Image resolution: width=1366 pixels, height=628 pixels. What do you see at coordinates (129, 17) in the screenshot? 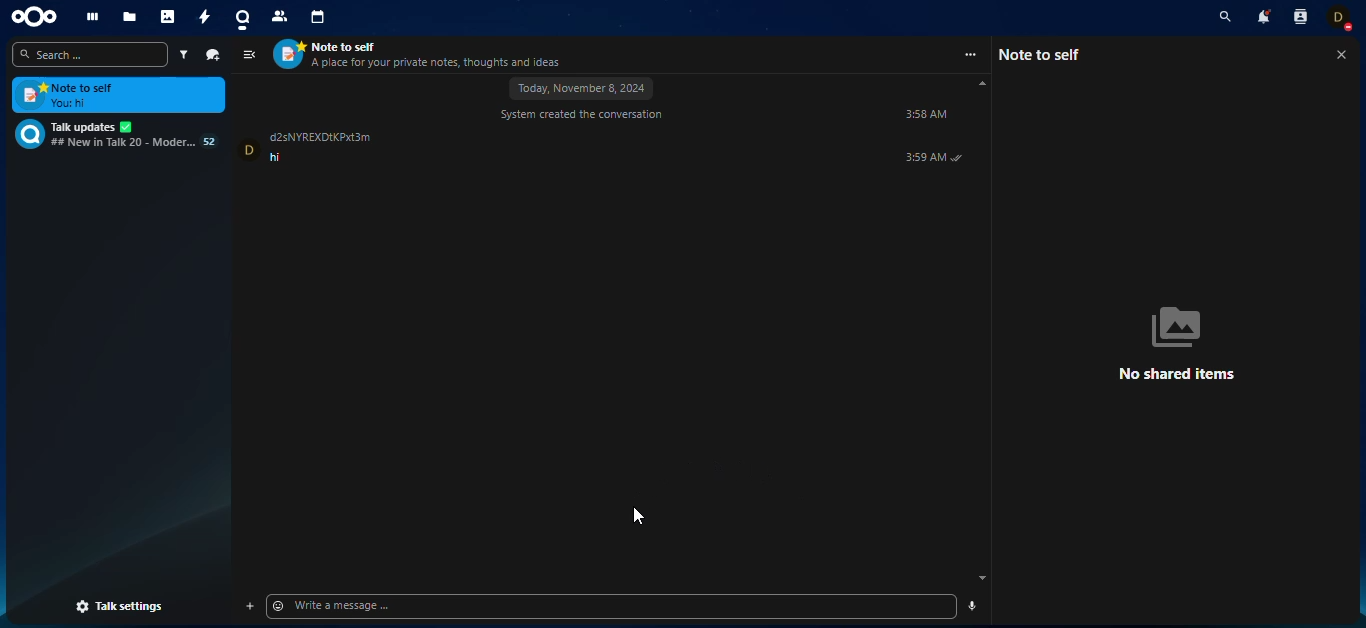
I see `files` at bounding box center [129, 17].